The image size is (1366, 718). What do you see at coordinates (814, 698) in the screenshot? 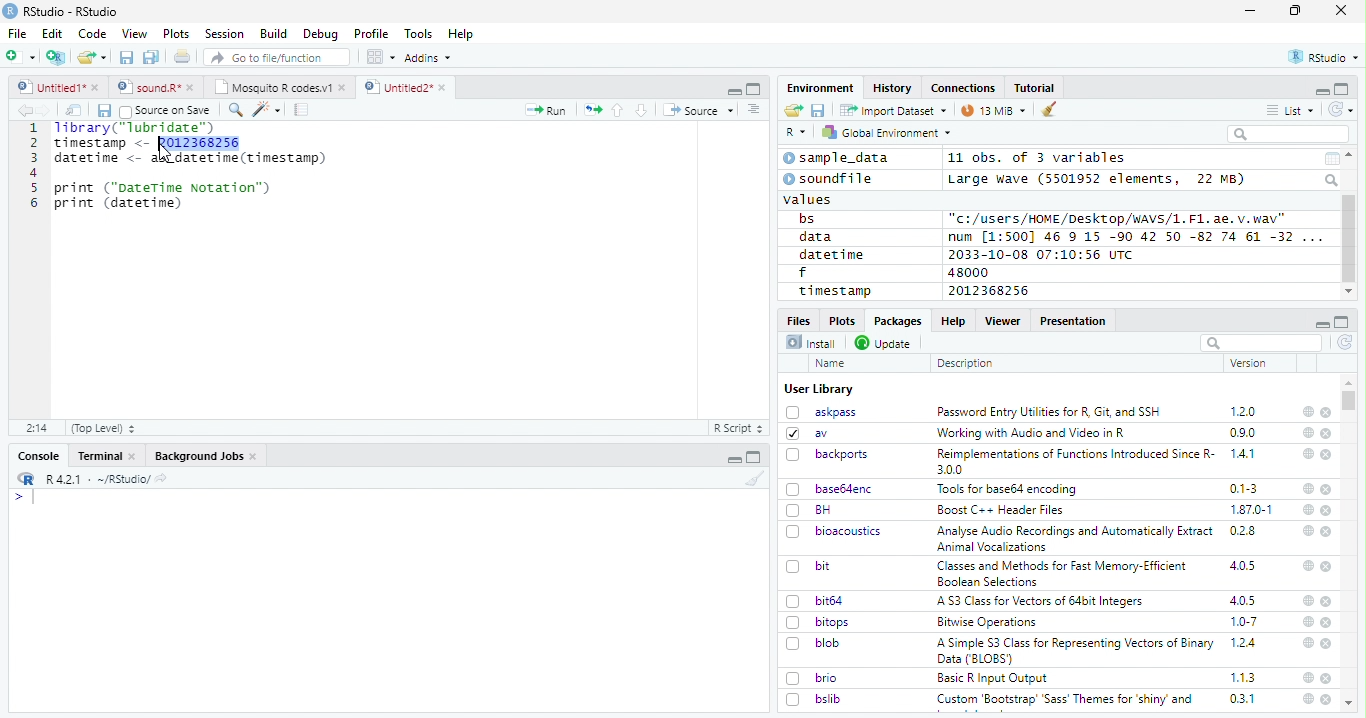
I see `bslib` at bounding box center [814, 698].